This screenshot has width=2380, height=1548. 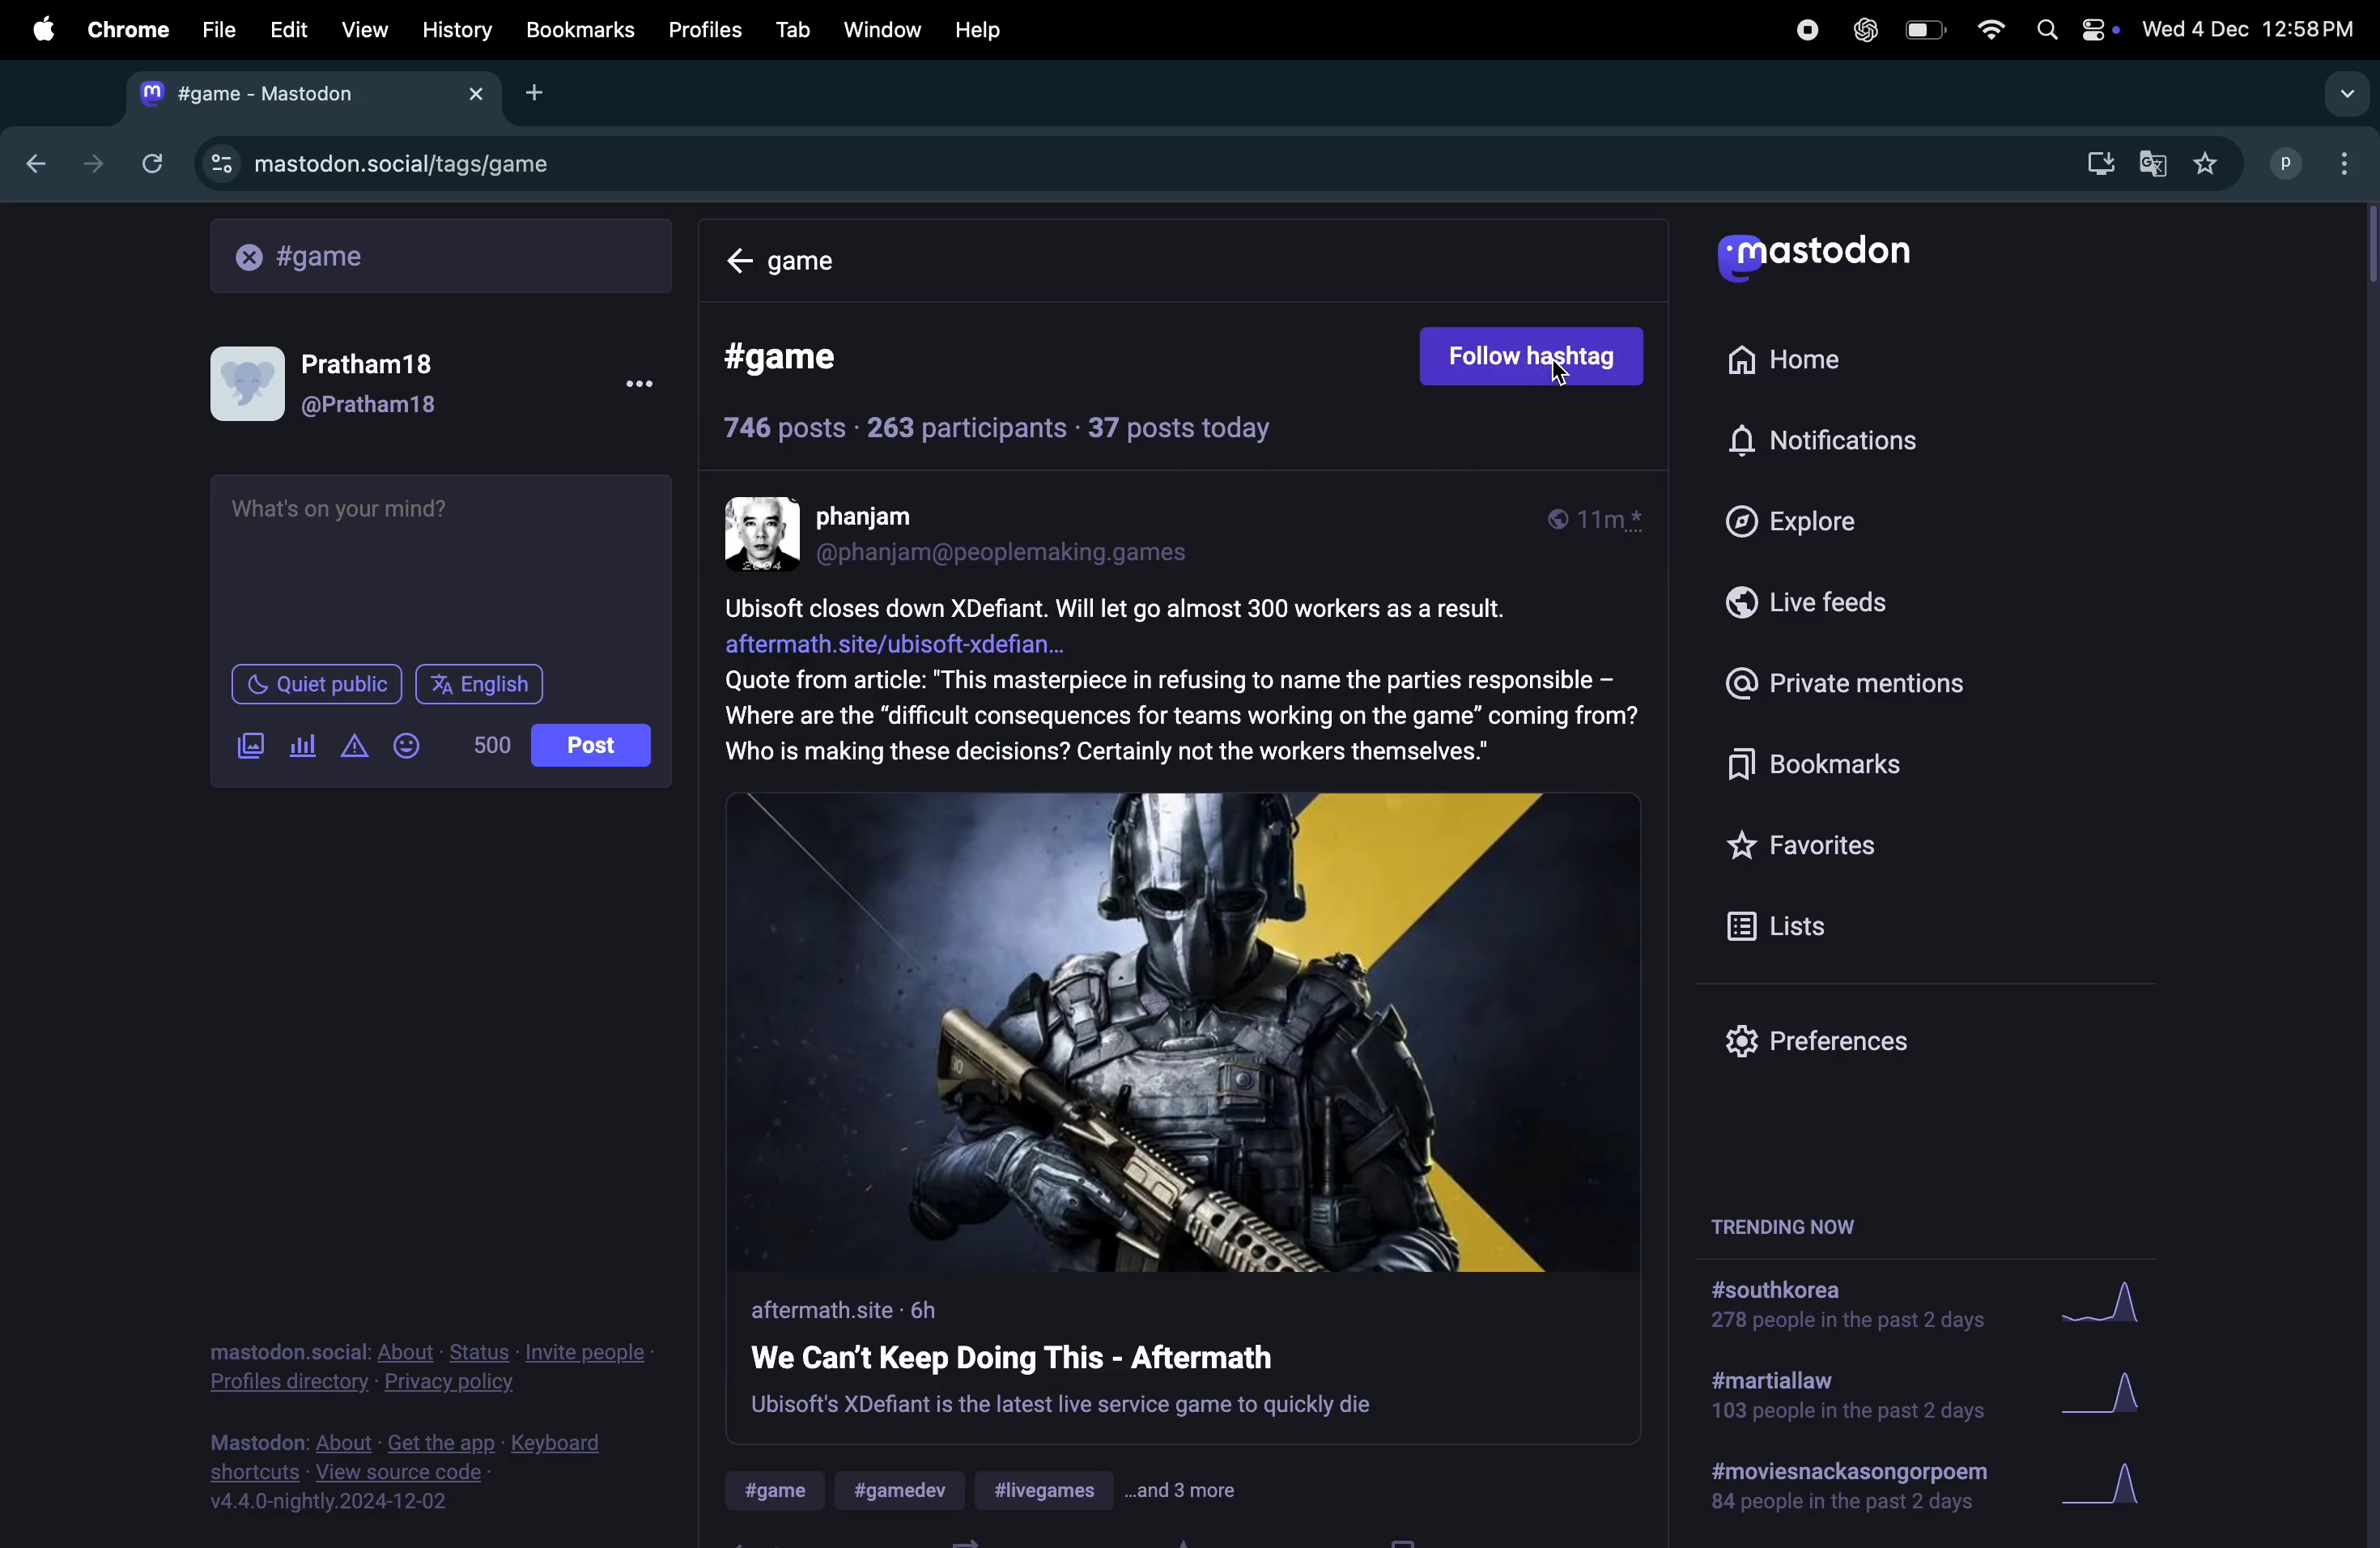 I want to click on mastodon url, so click(x=377, y=165).